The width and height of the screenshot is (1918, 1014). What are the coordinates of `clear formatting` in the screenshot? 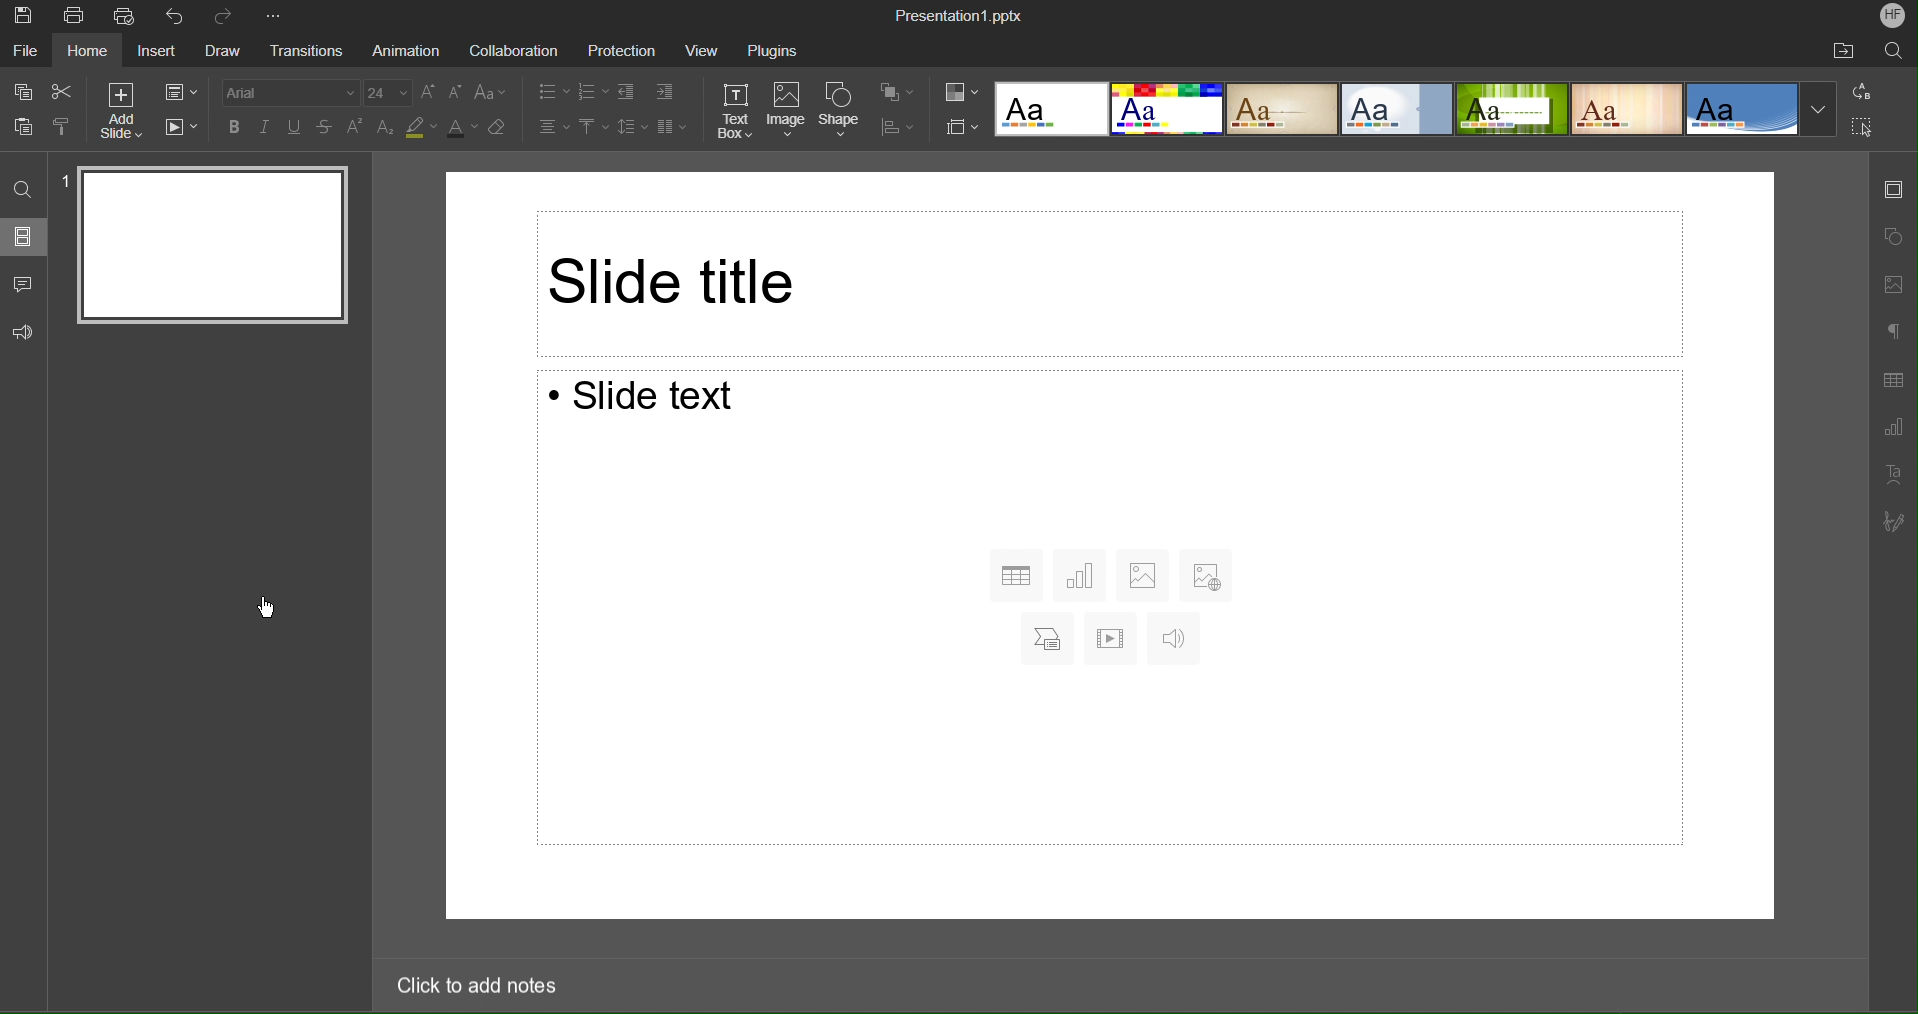 It's located at (498, 129).